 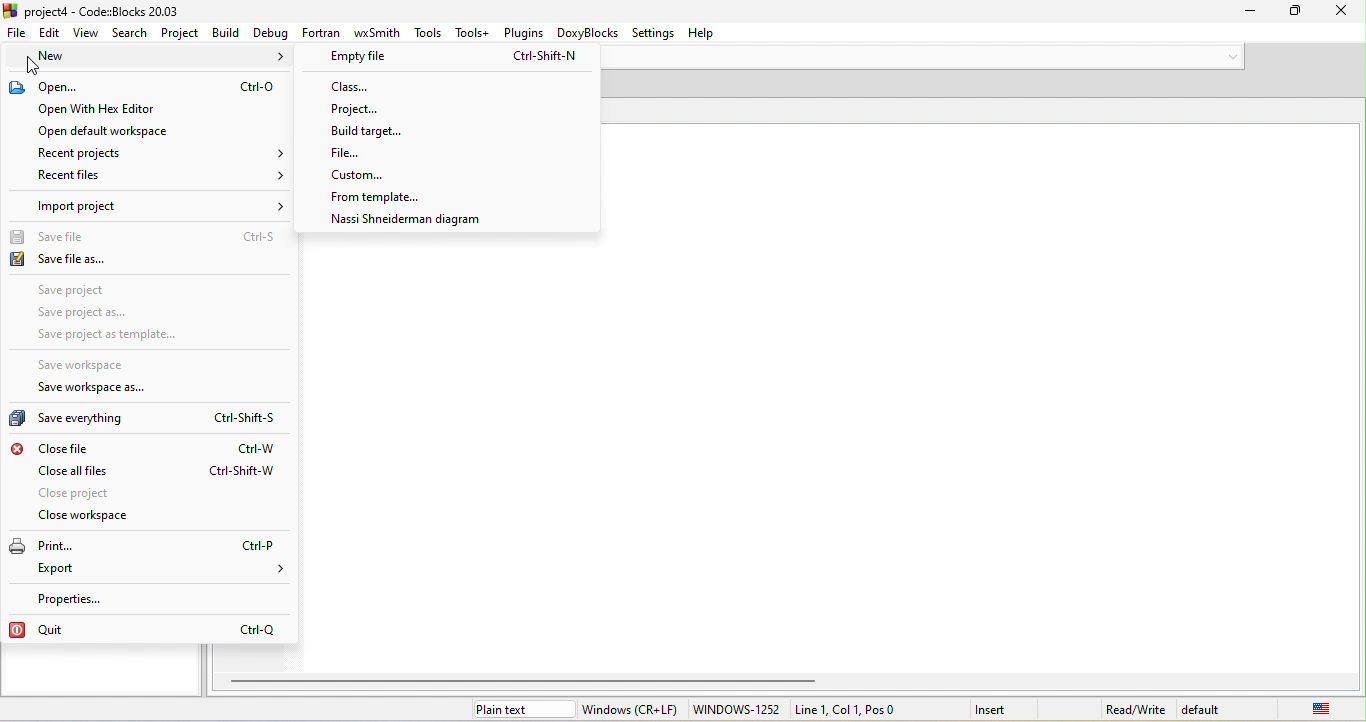 I want to click on plugins, so click(x=522, y=31).